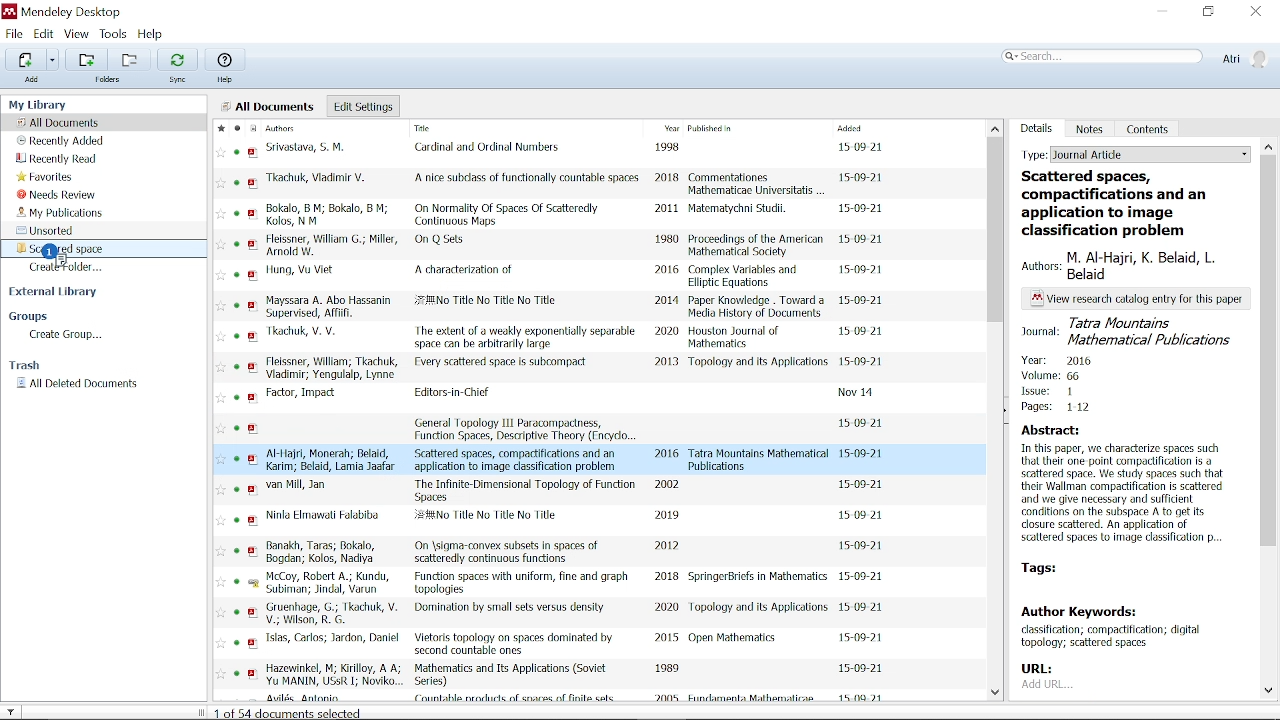  I want to click on Sync, so click(177, 59).